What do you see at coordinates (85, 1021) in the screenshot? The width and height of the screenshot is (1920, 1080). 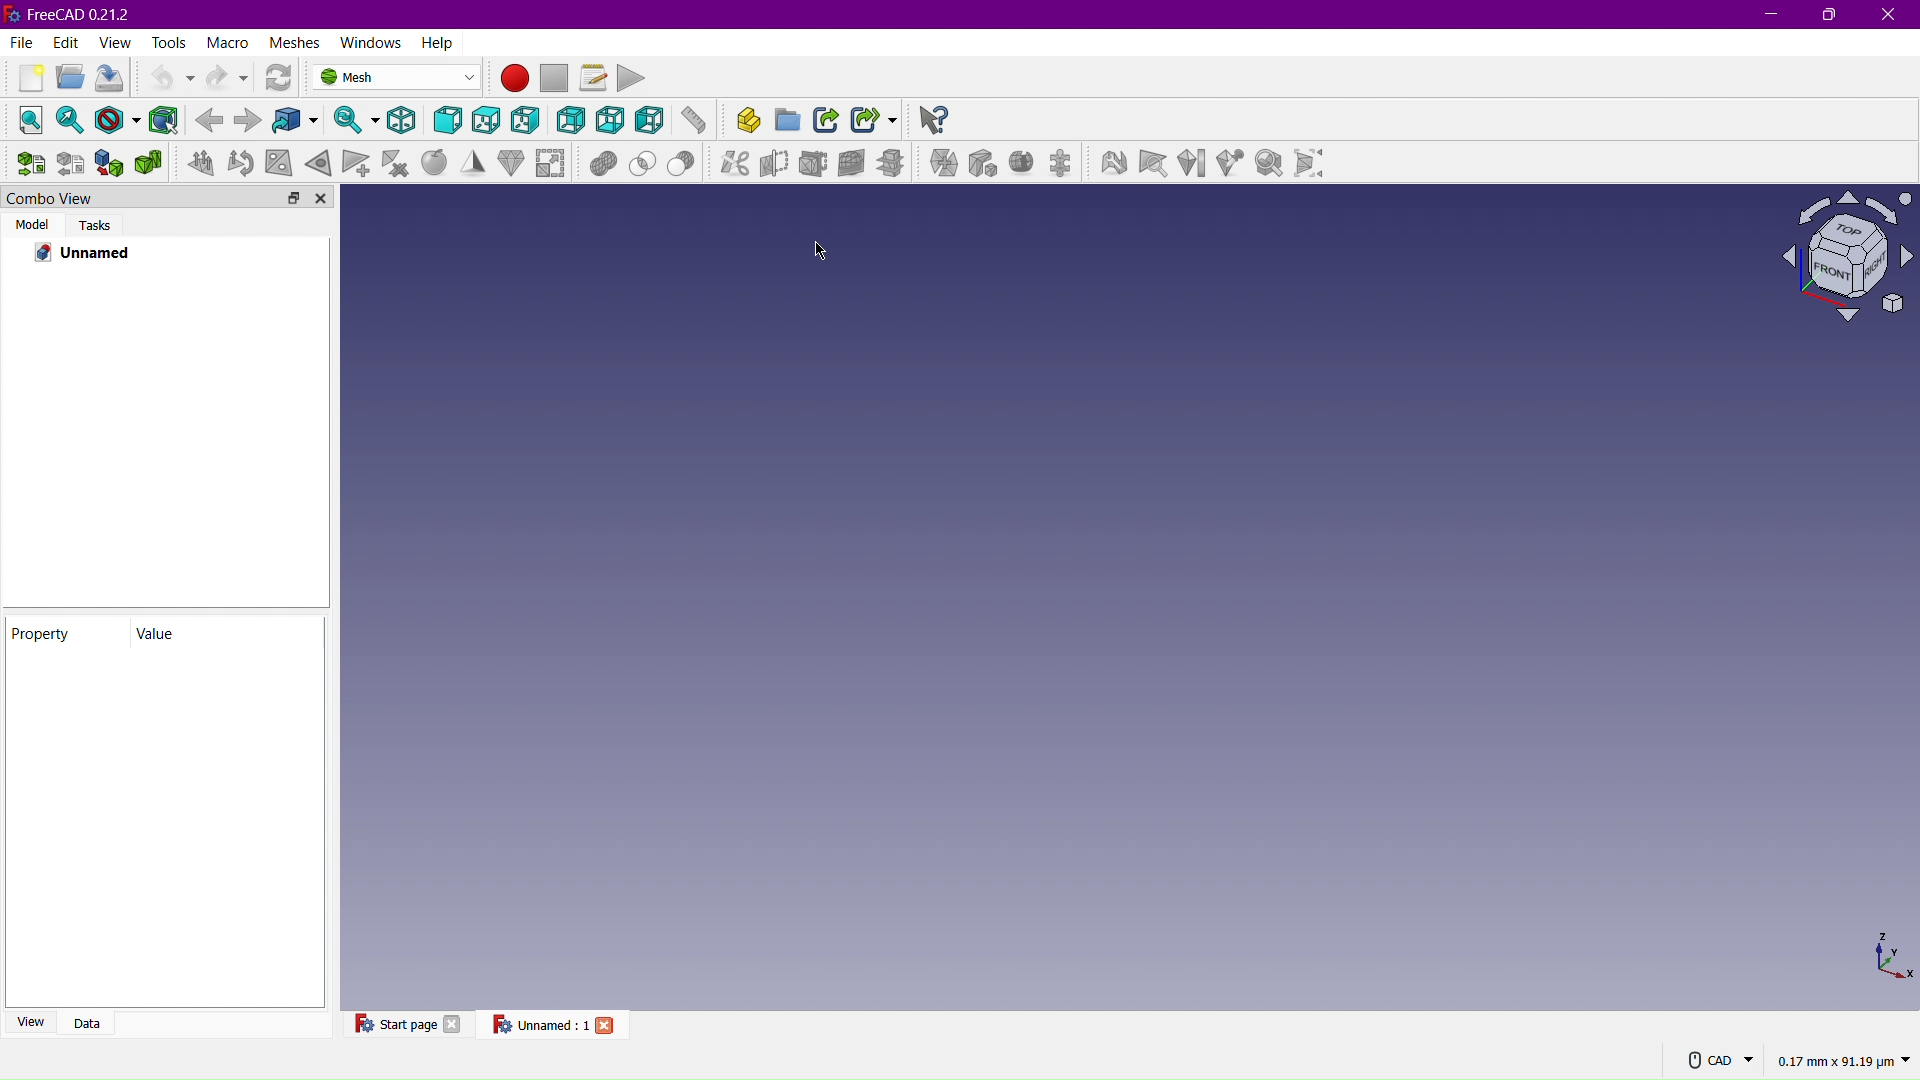 I see `Data` at bounding box center [85, 1021].